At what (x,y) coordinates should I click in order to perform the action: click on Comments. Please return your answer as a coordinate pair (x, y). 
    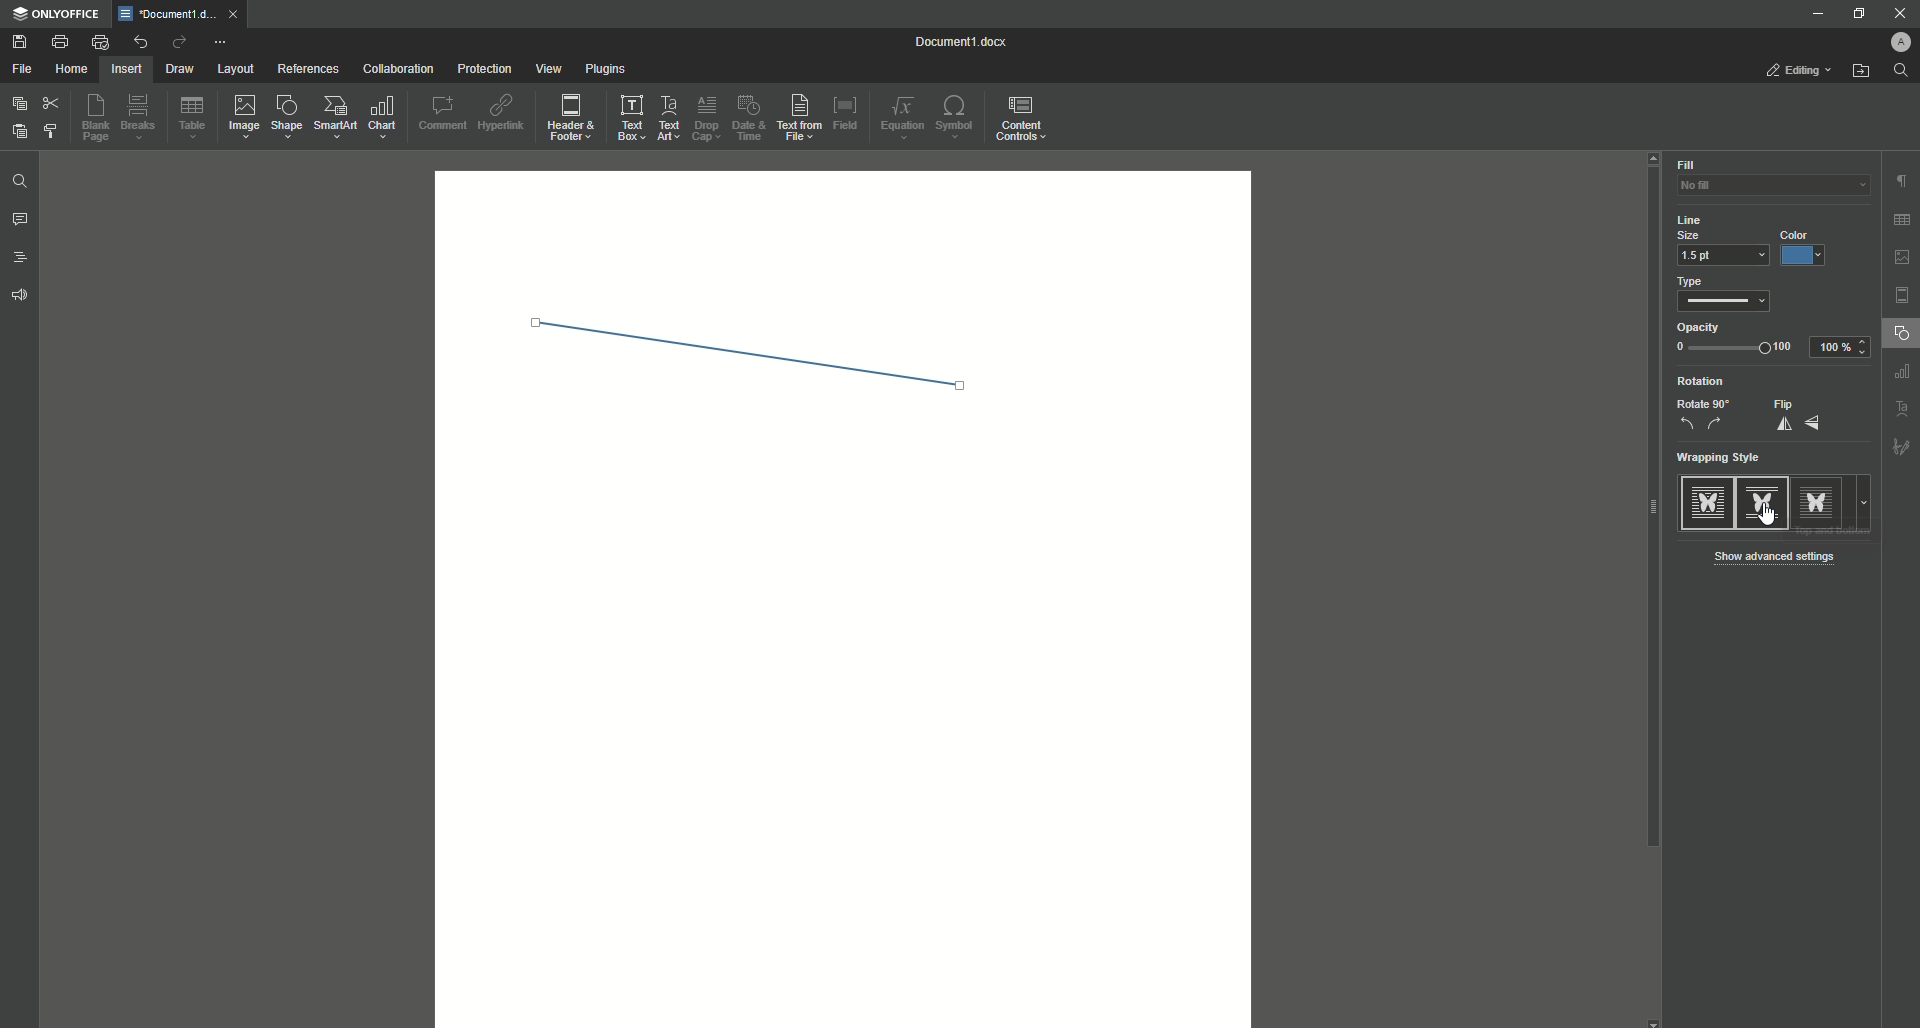
    Looking at the image, I should click on (20, 222).